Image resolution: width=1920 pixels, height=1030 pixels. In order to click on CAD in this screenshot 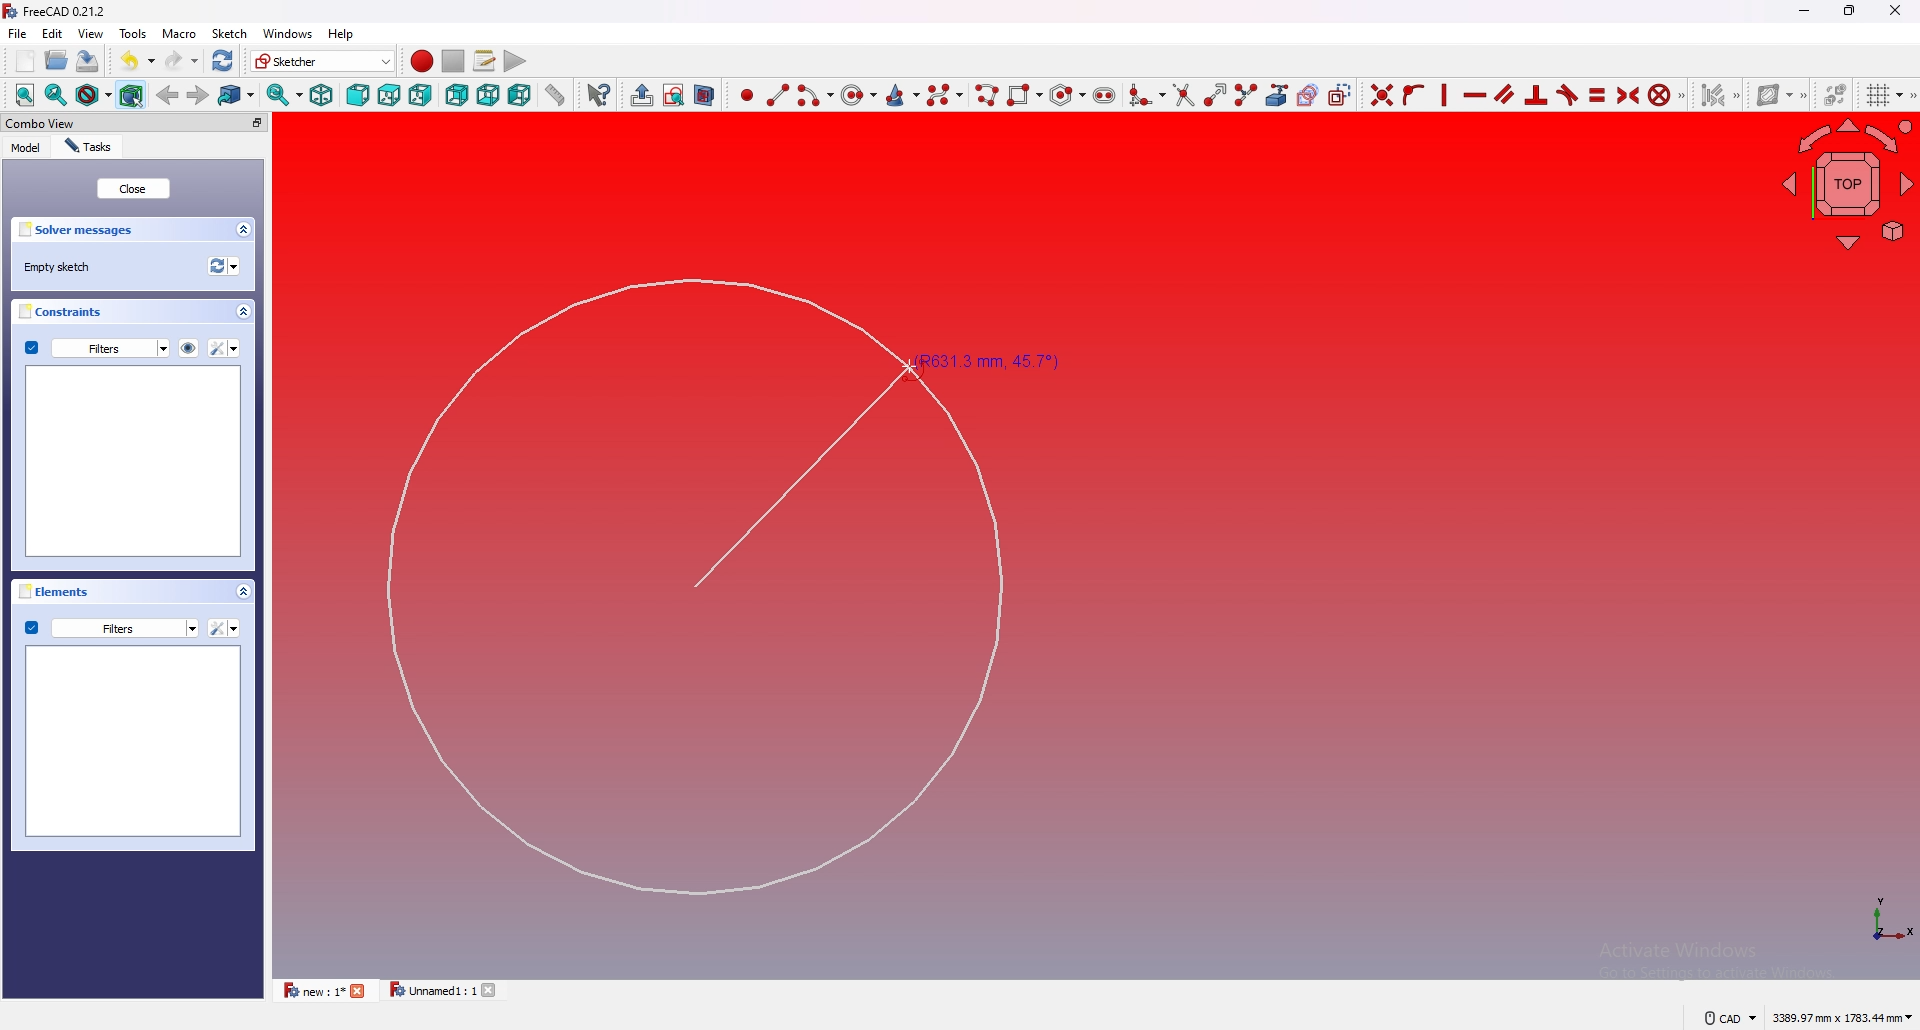, I will do `click(1728, 1017)`.